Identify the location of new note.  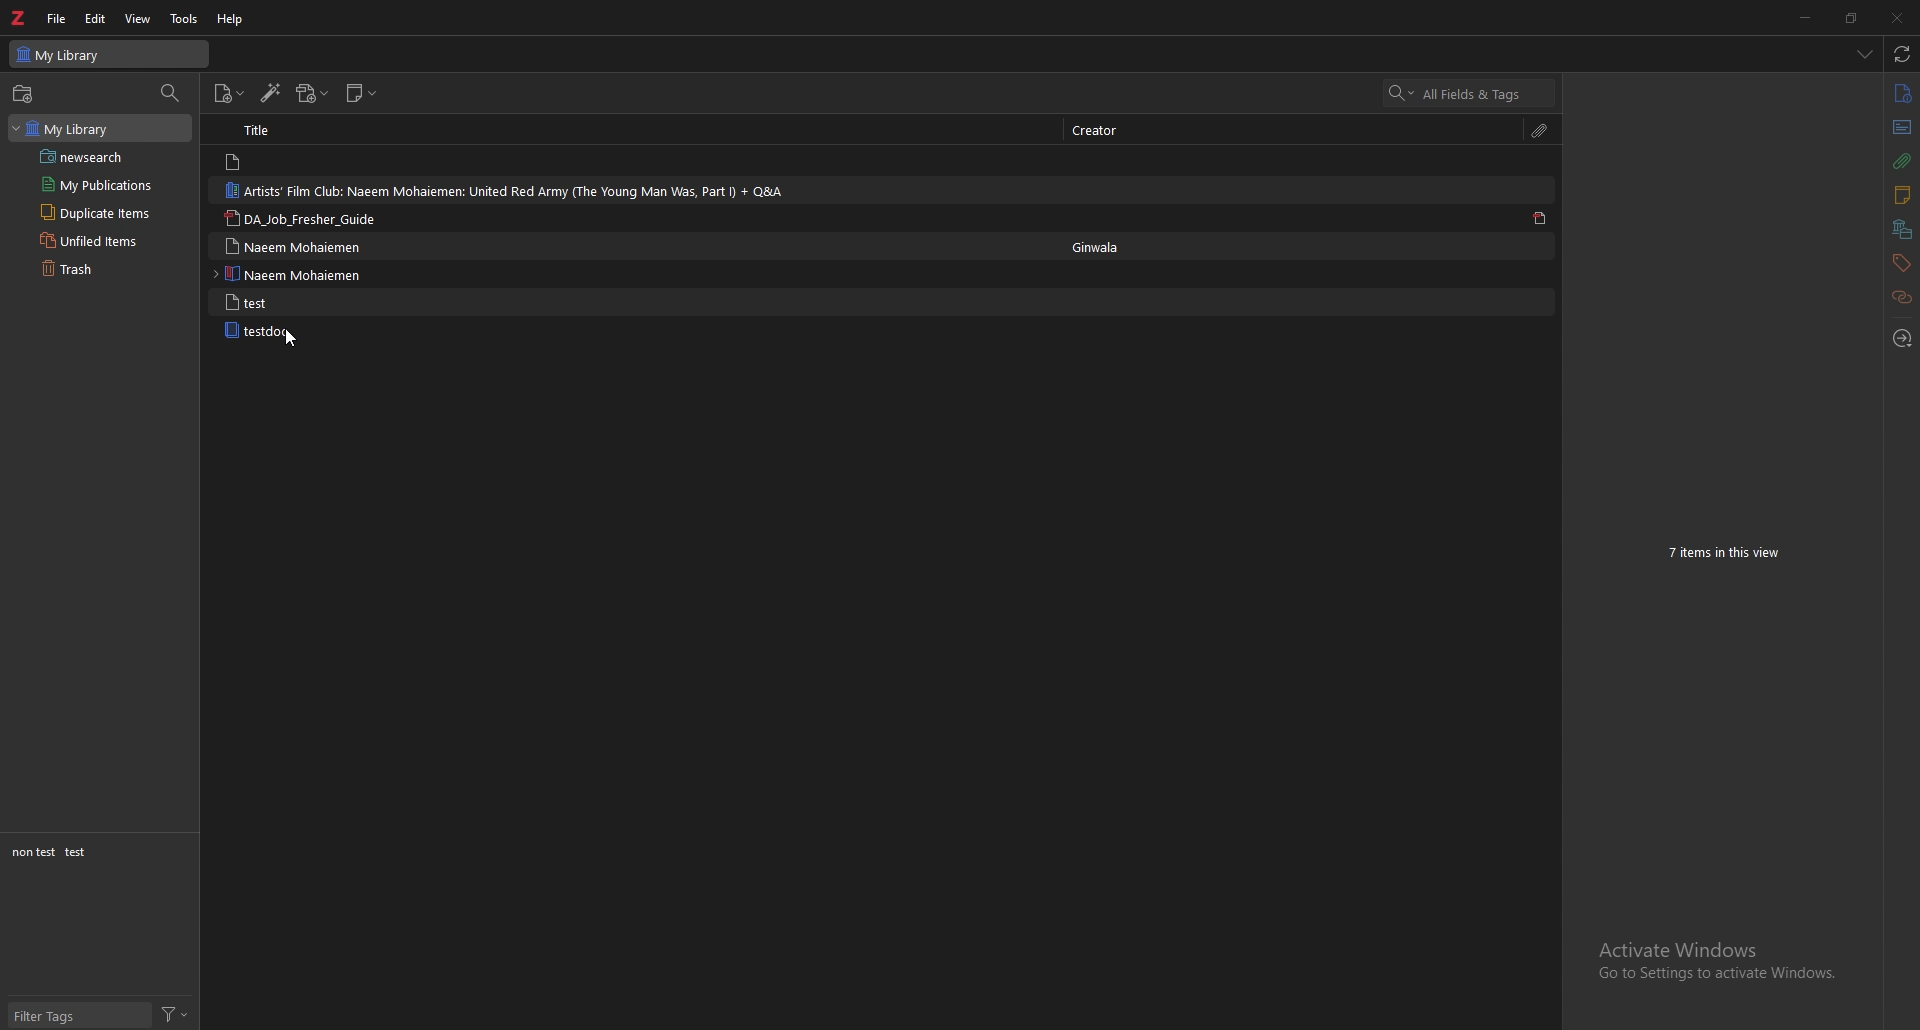
(363, 94).